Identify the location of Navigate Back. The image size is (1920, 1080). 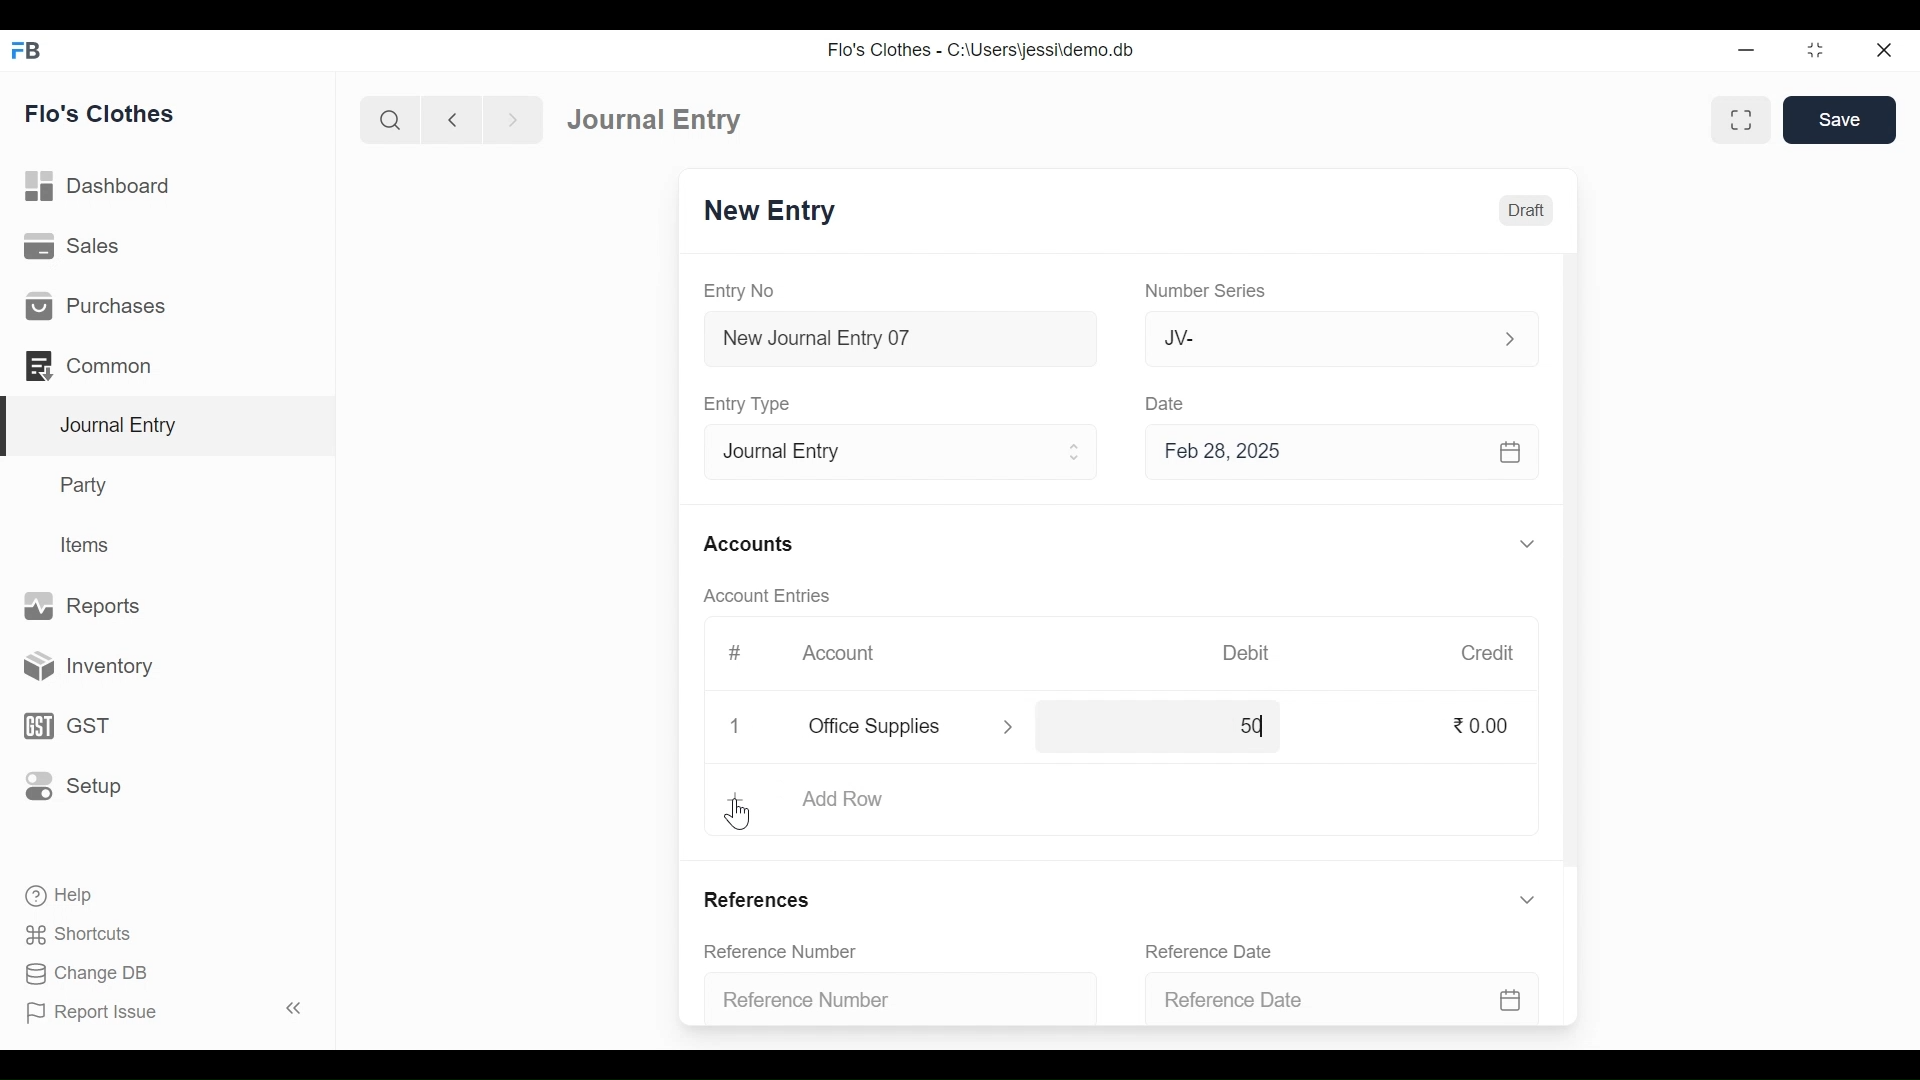
(451, 120).